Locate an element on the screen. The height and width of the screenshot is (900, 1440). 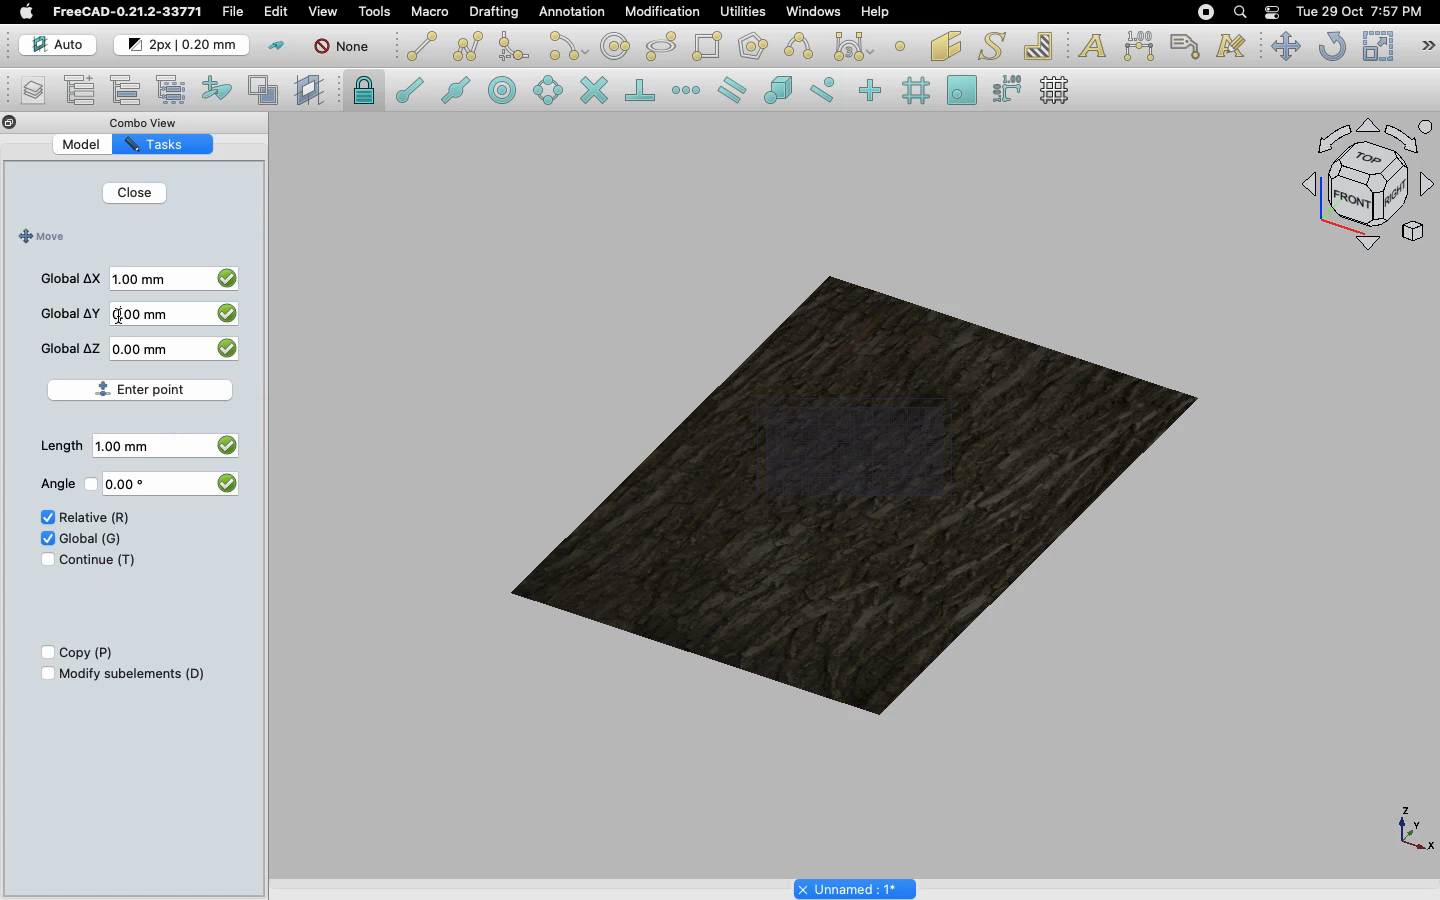
Polyline is located at coordinates (468, 46).